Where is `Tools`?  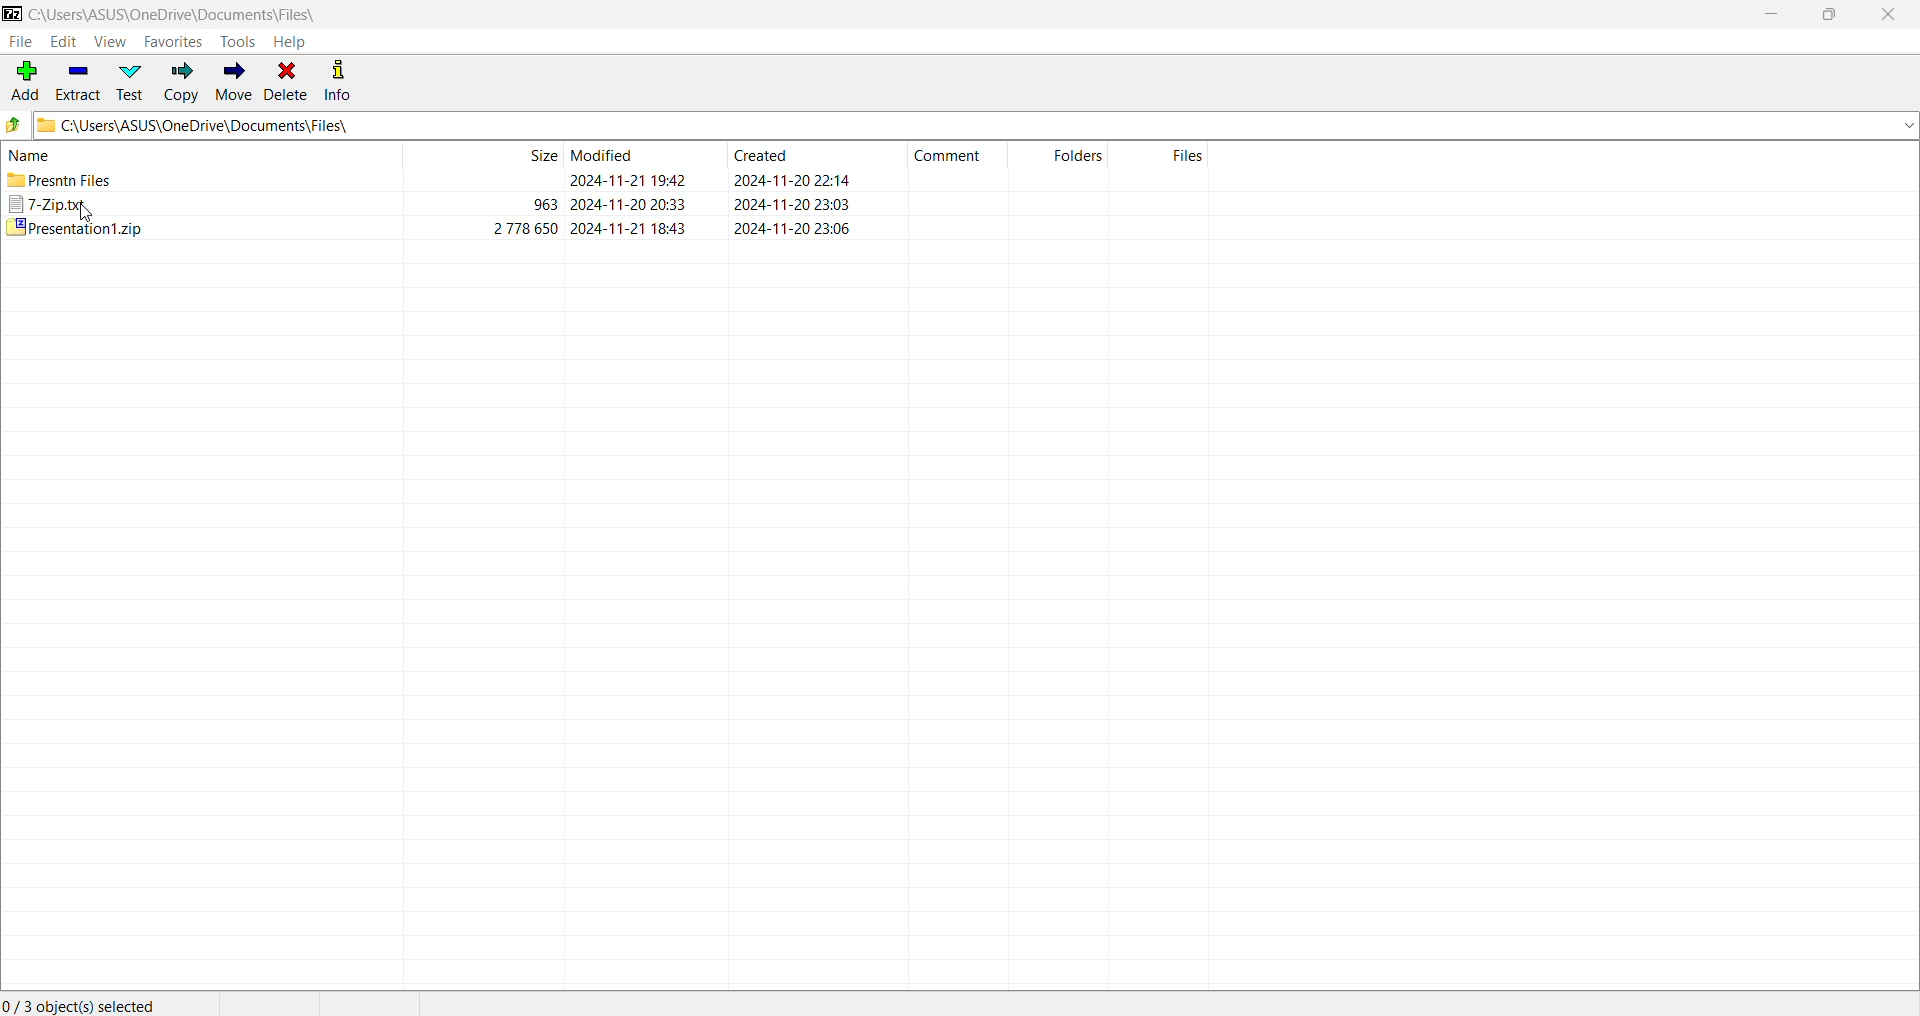
Tools is located at coordinates (237, 42).